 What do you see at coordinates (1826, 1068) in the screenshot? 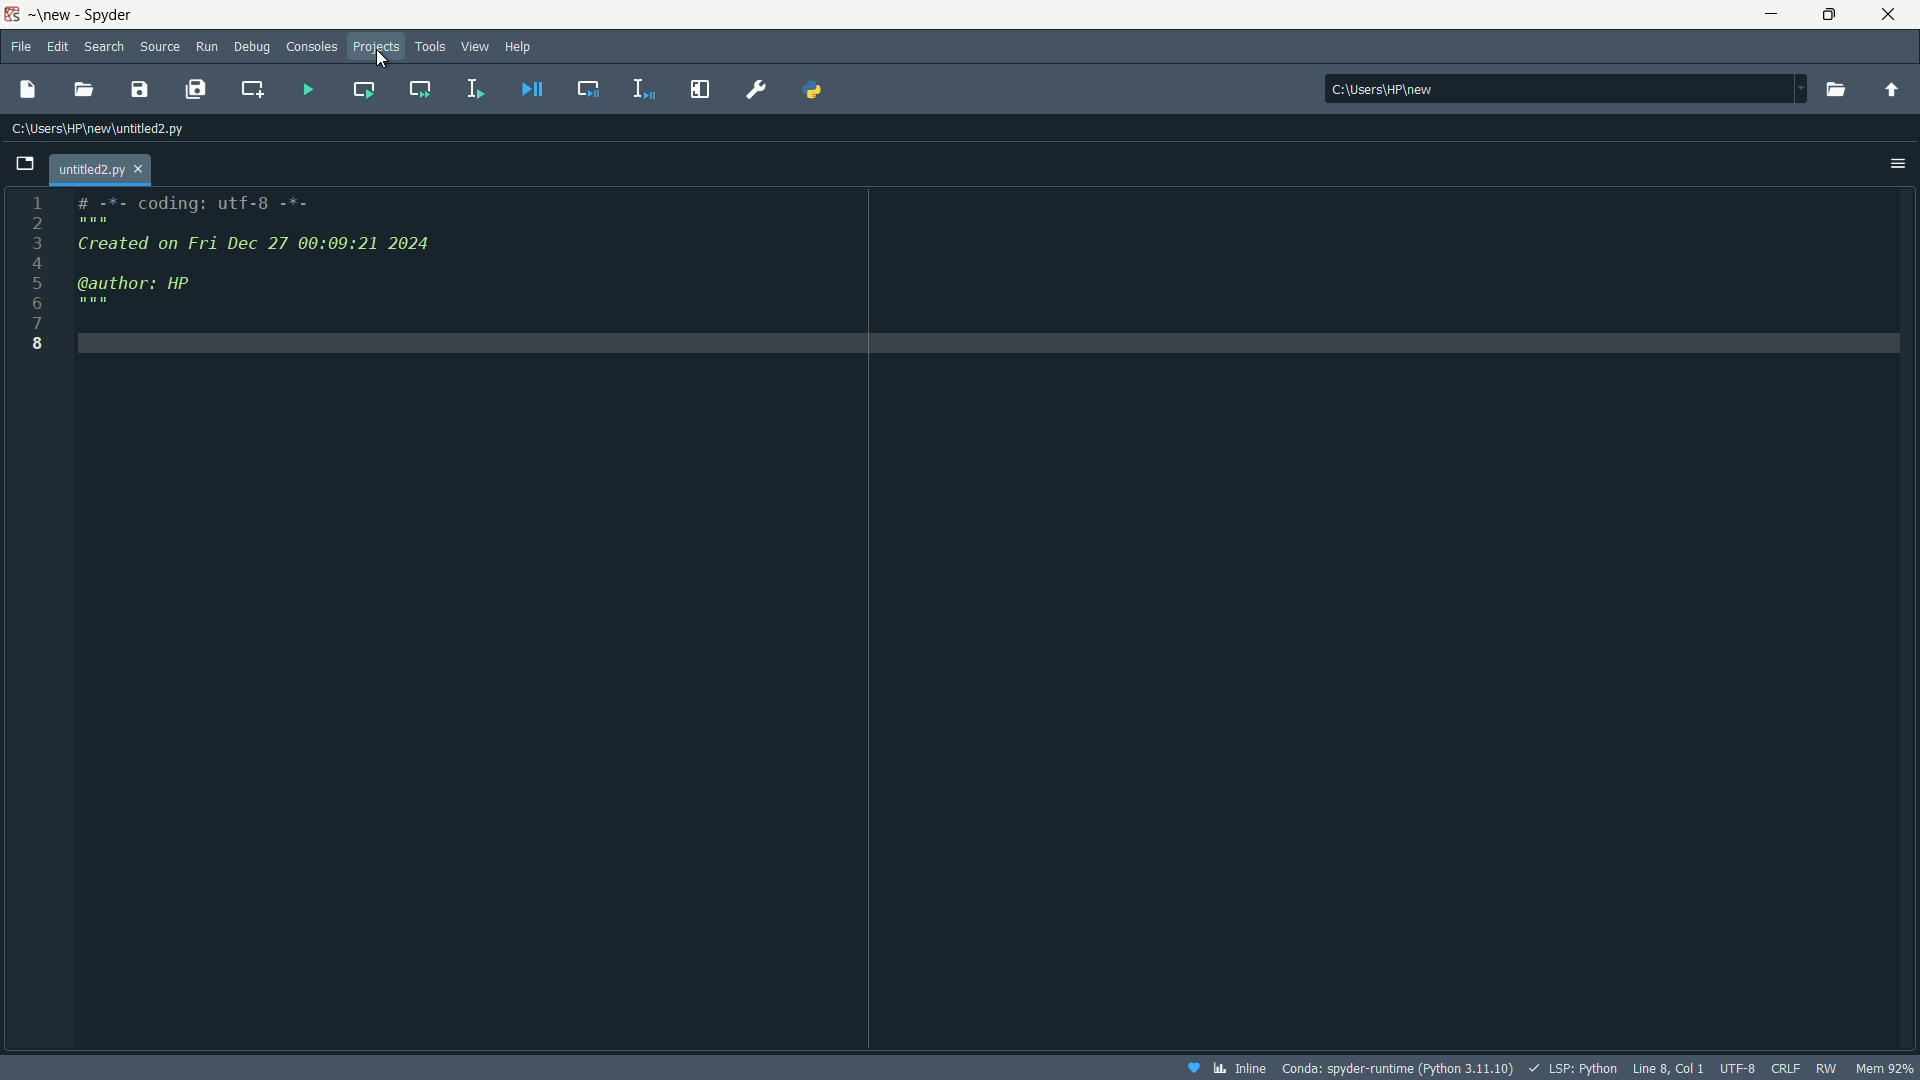
I see `rw` at bounding box center [1826, 1068].